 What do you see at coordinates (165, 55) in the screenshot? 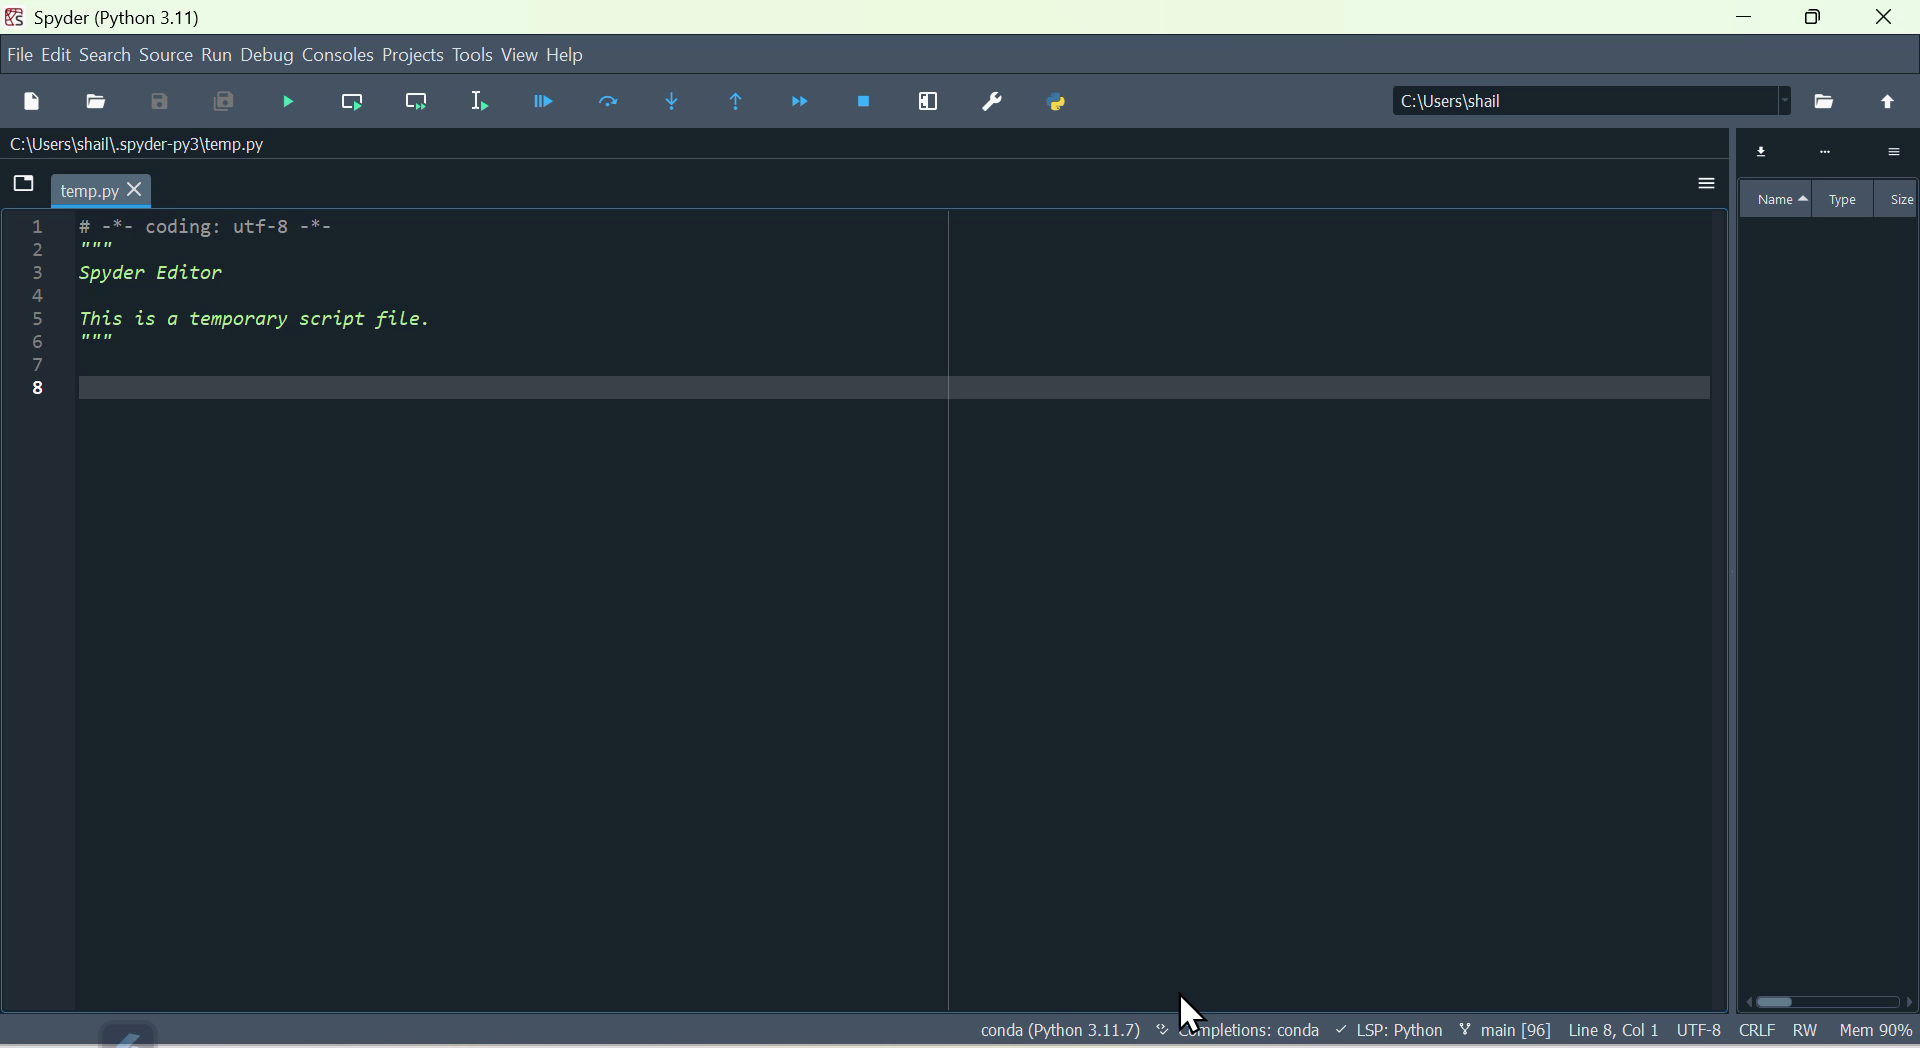
I see `Source` at bounding box center [165, 55].